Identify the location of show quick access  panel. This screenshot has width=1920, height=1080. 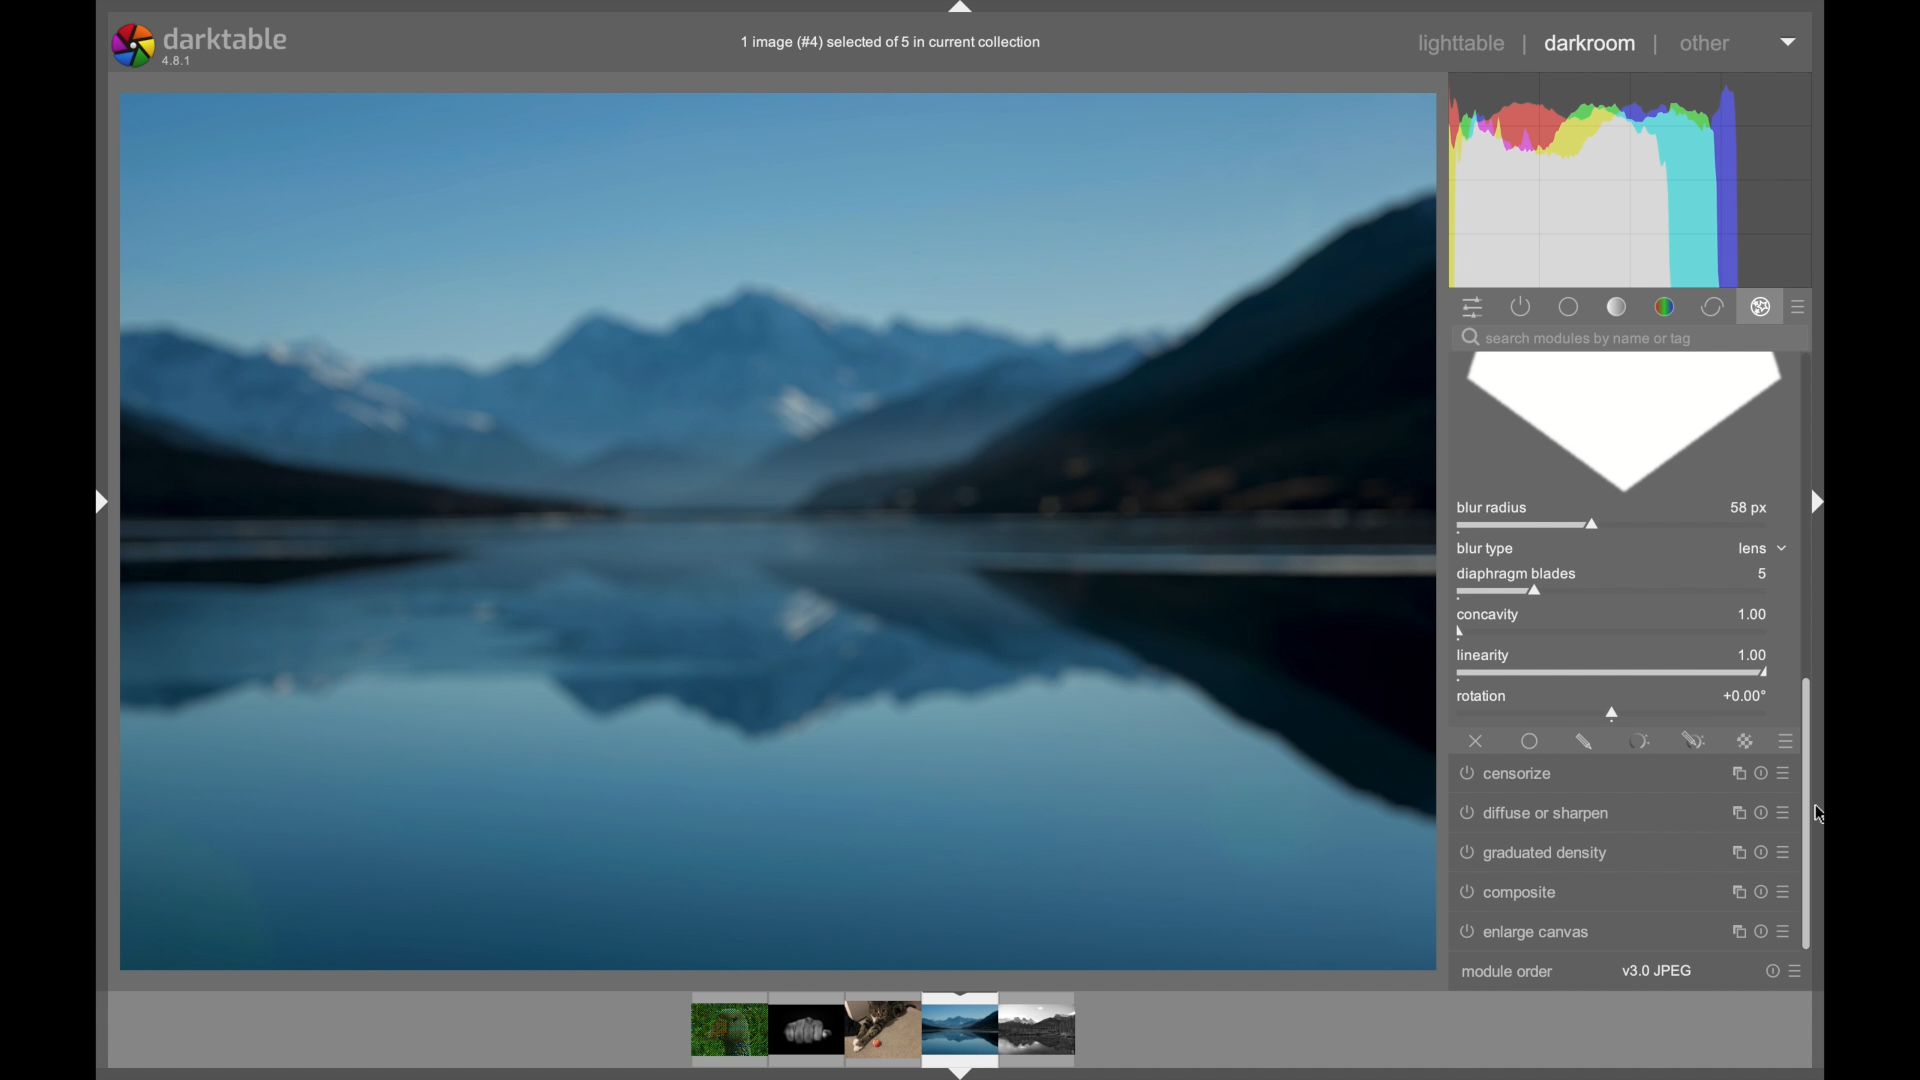
(1472, 306).